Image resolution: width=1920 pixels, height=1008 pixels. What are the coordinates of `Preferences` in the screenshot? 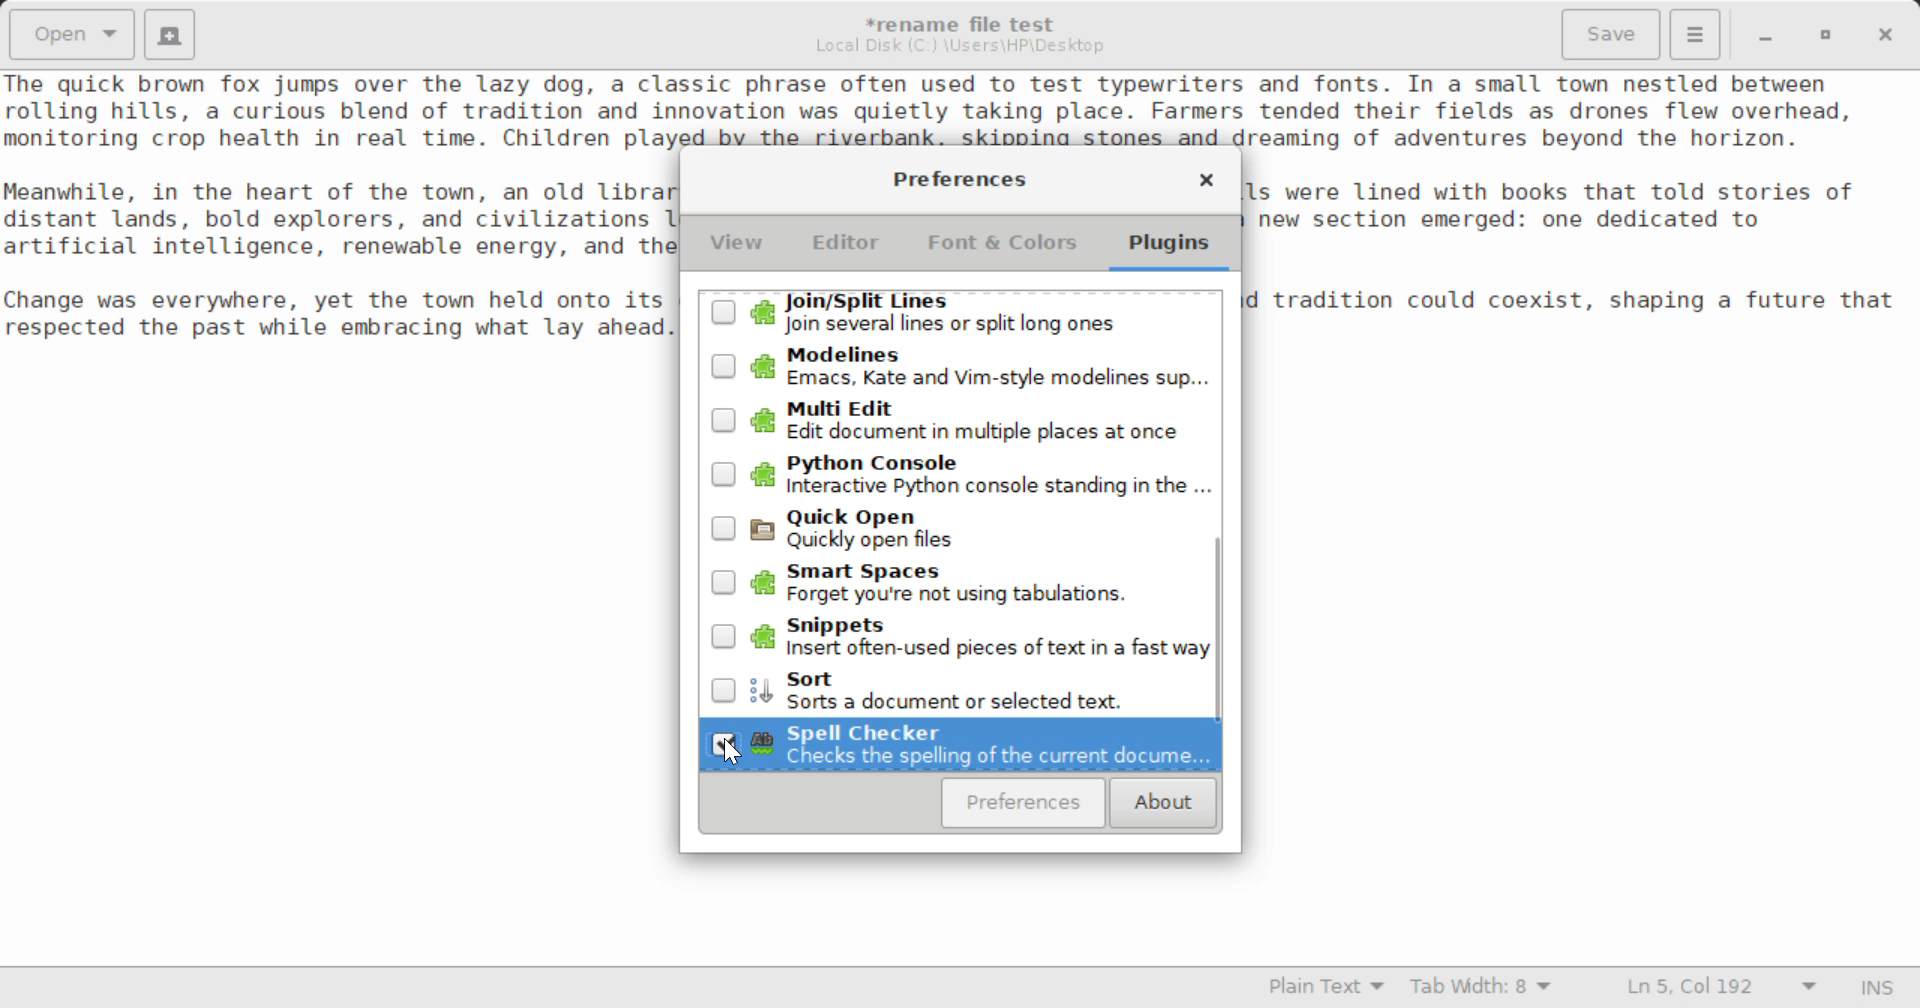 It's located at (1024, 803).